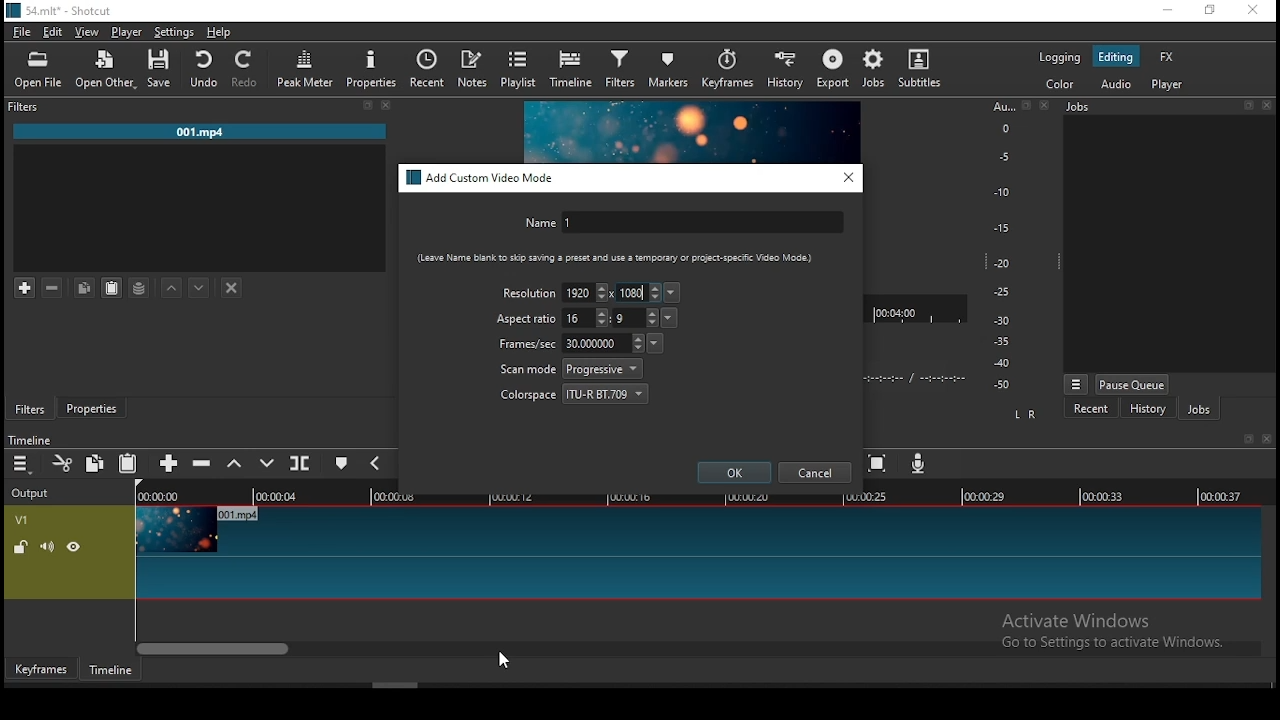  What do you see at coordinates (1084, 620) in the screenshot?
I see `Active Windows` at bounding box center [1084, 620].